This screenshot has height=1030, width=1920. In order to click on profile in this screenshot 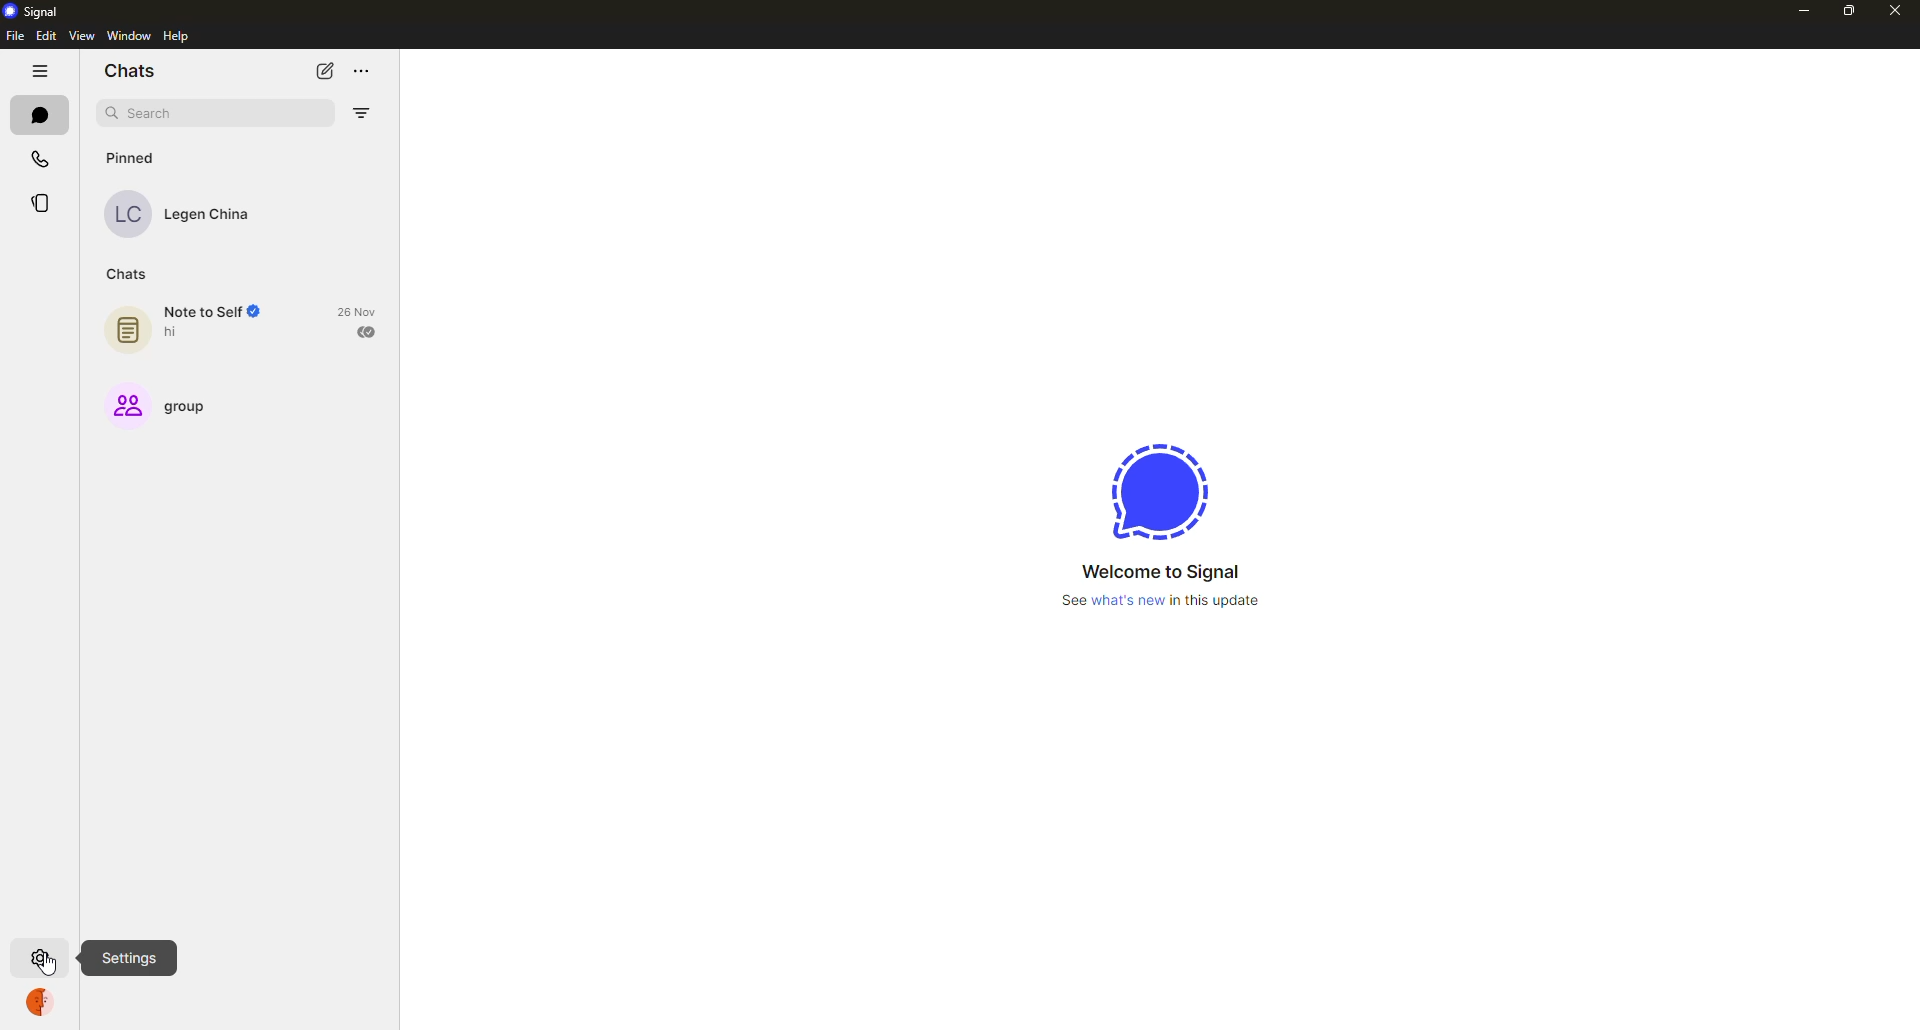, I will do `click(44, 1006)`.